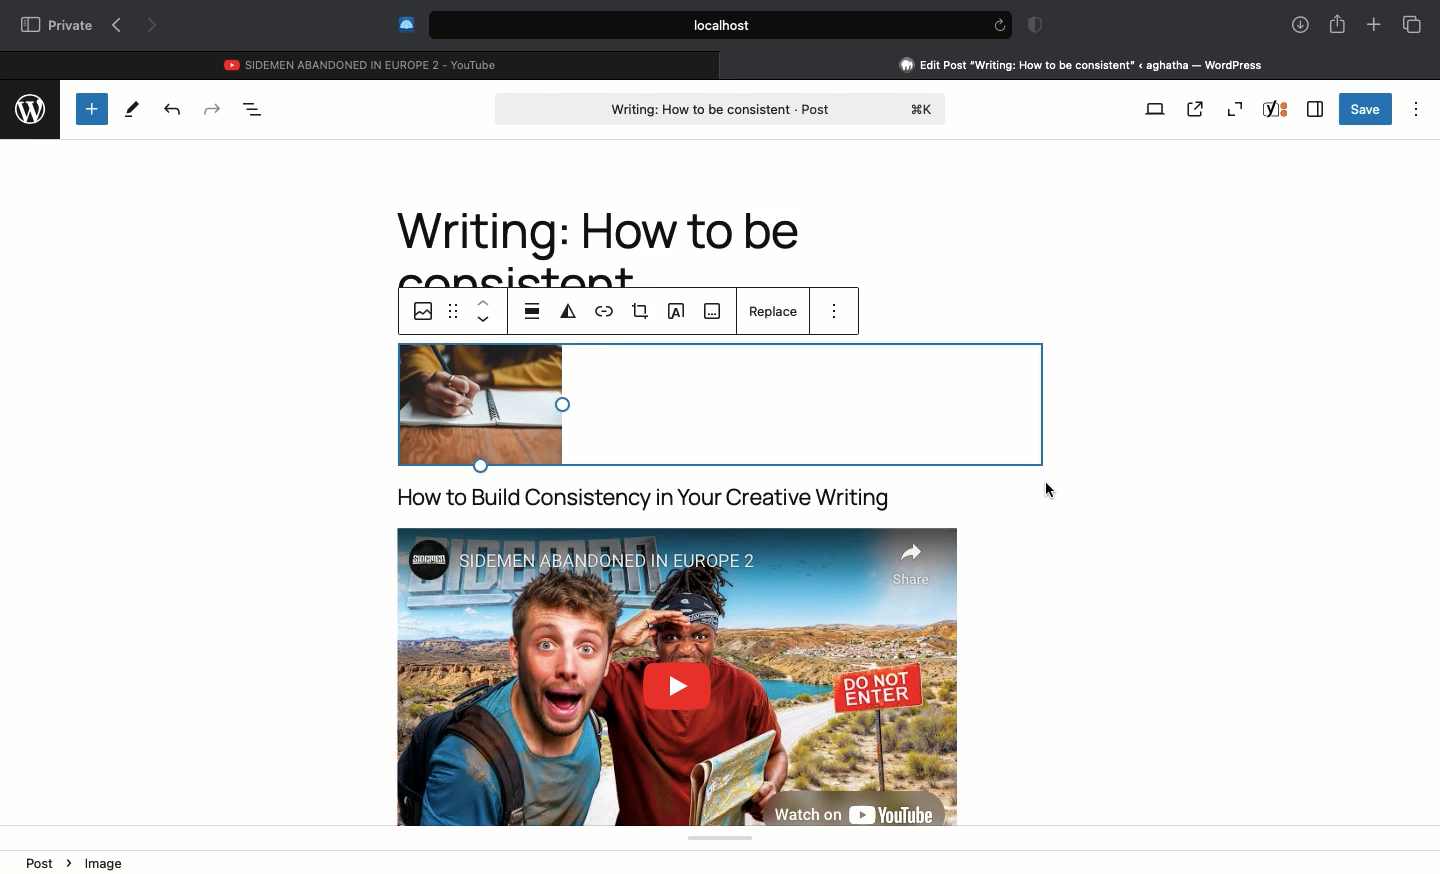  What do you see at coordinates (107, 863) in the screenshot?
I see `image` at bounding box center [107, 863].